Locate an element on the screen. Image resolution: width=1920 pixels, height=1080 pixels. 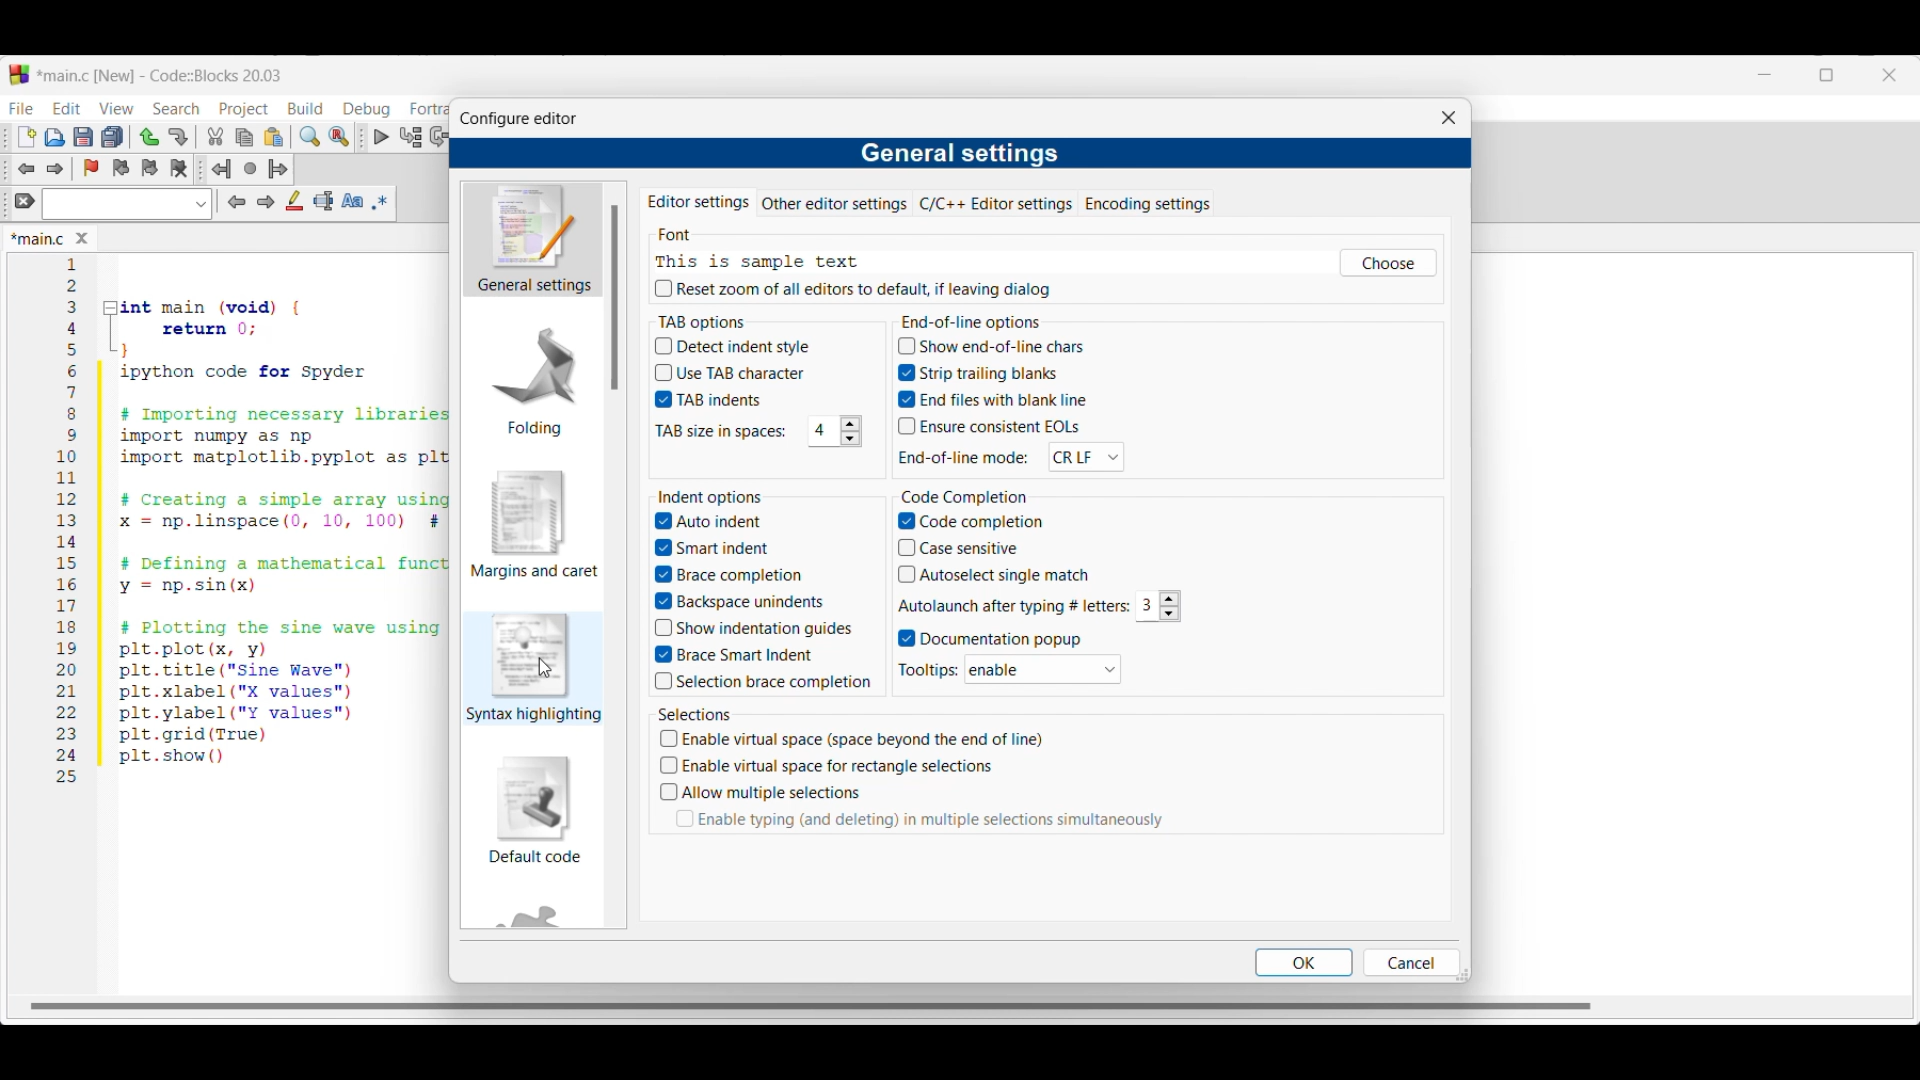
Project name, software name and version is located at coordinates (163, 75).